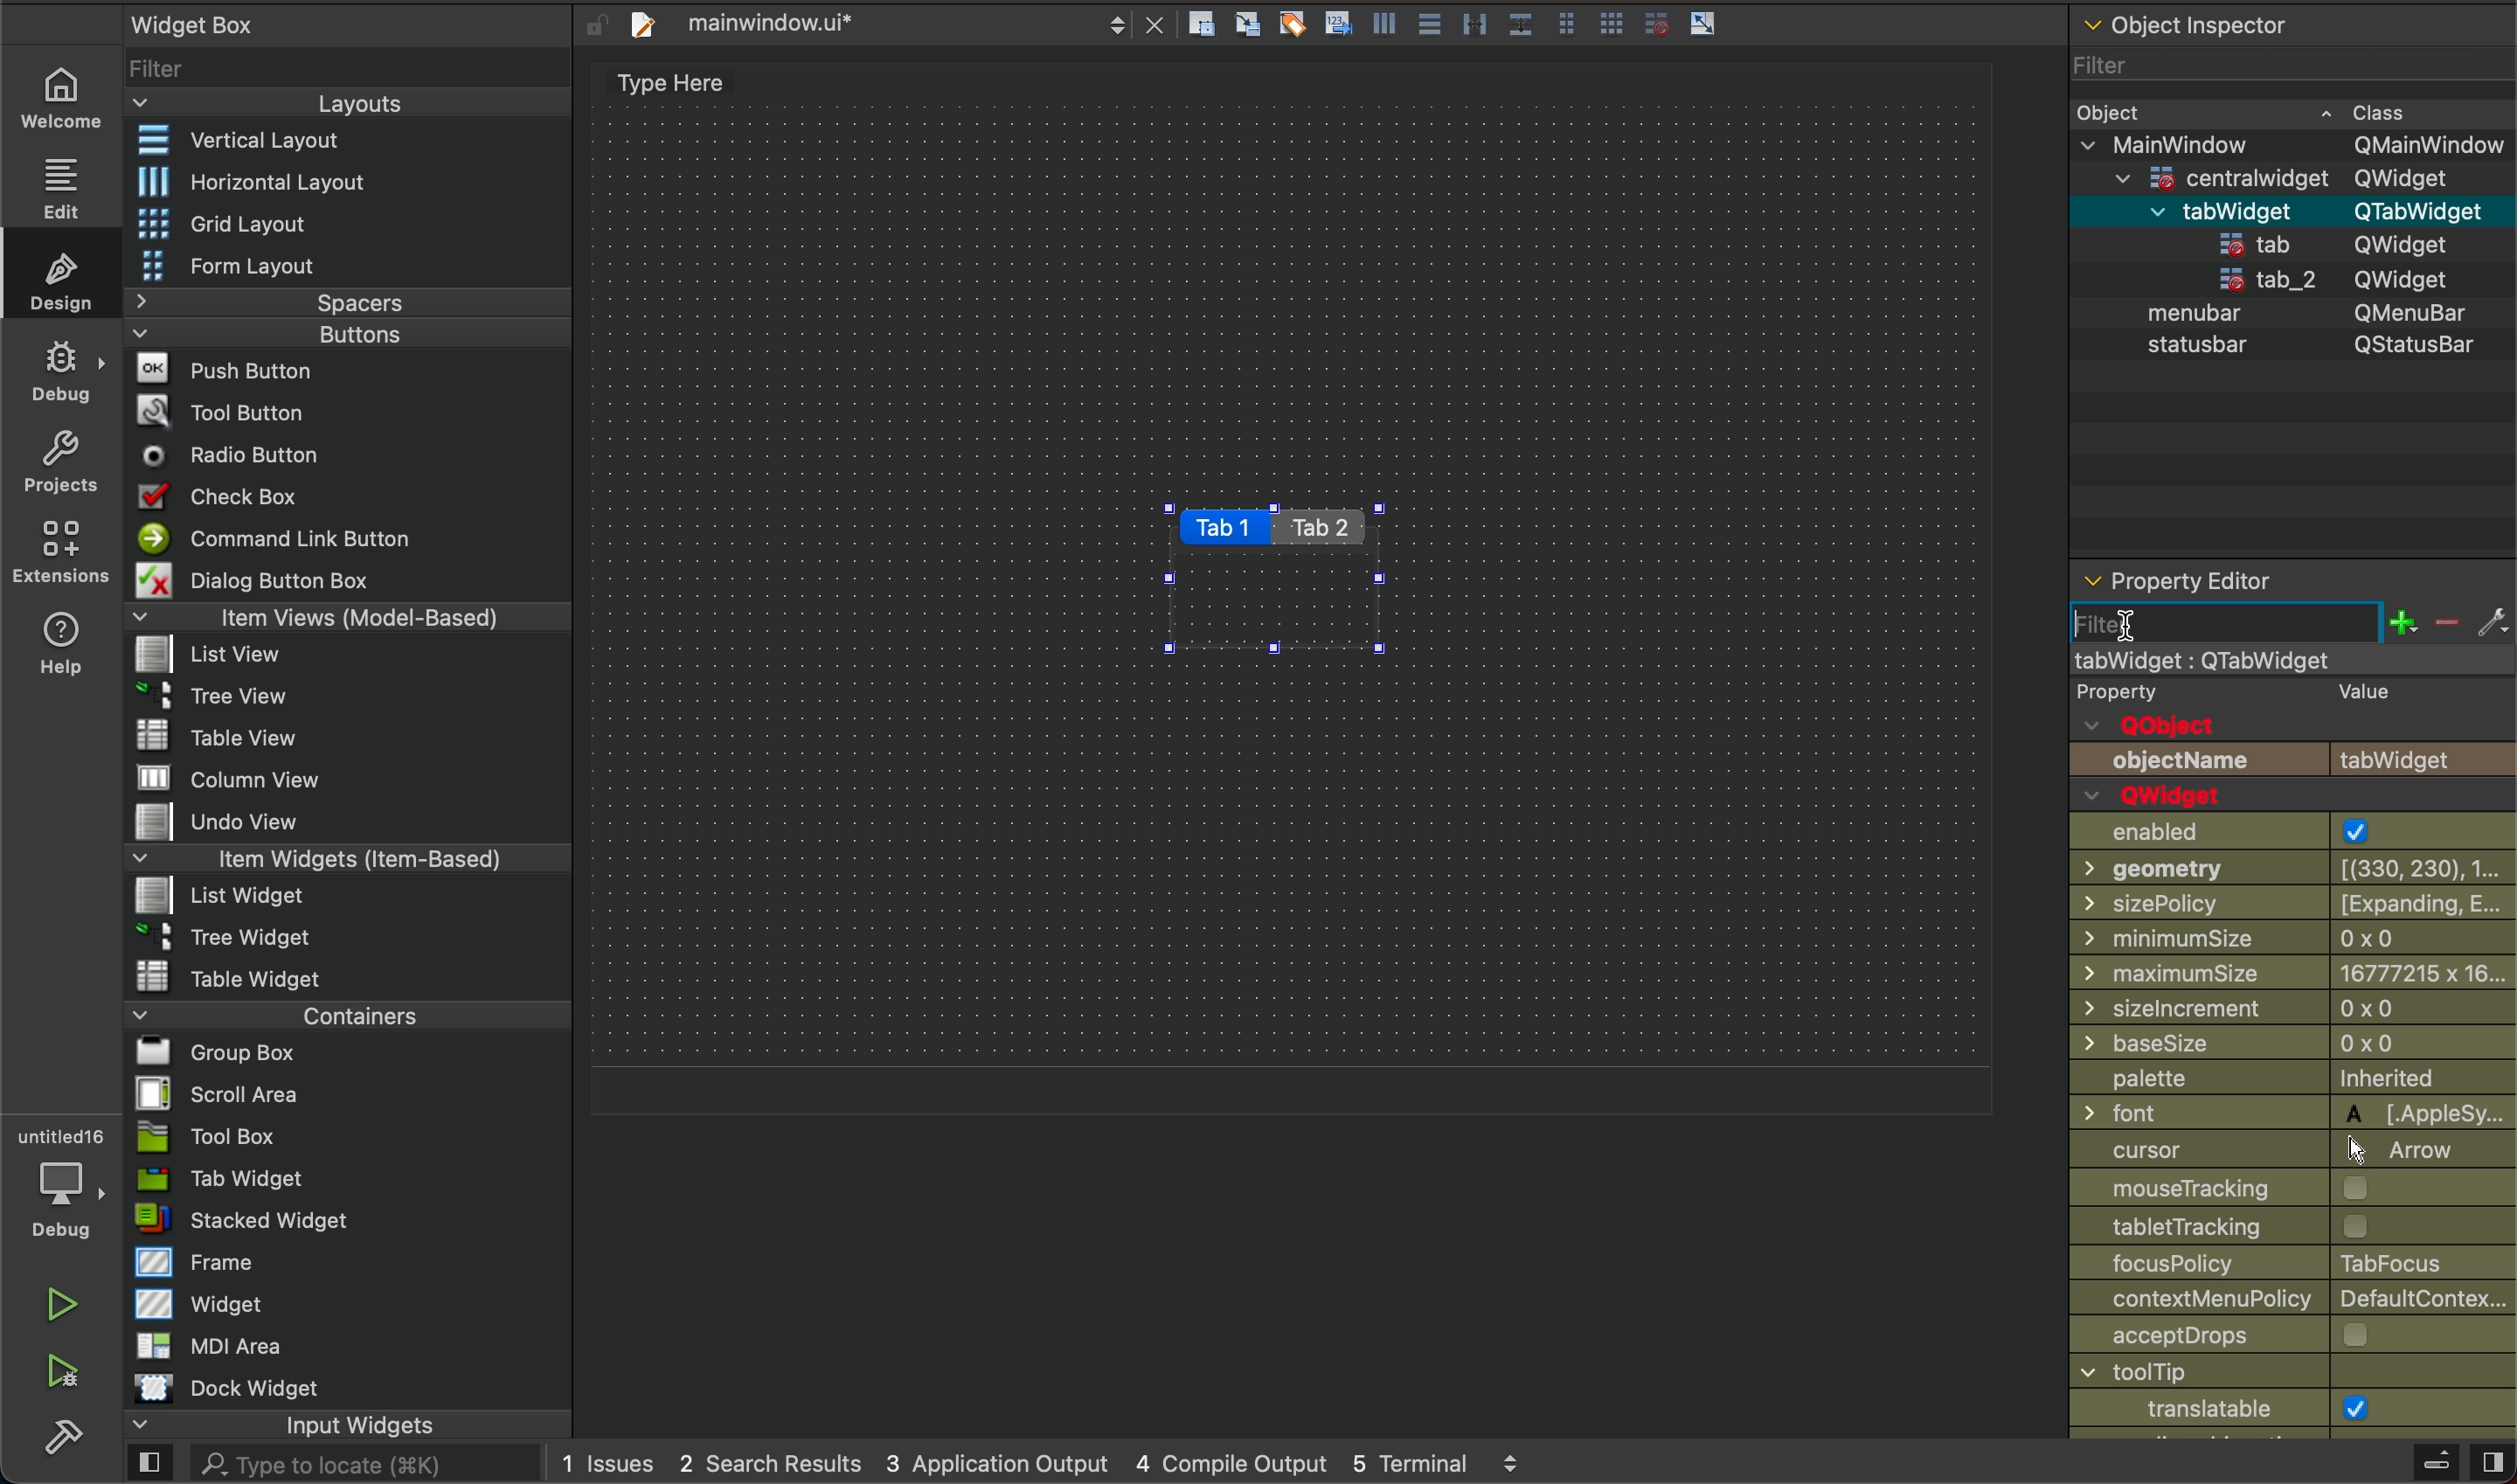 The height and width of the screenshot is (1484, 2517). What do you see at coordinates (2294, 975) in the screenshot?
I see `` at bounding box center [2294, 975].